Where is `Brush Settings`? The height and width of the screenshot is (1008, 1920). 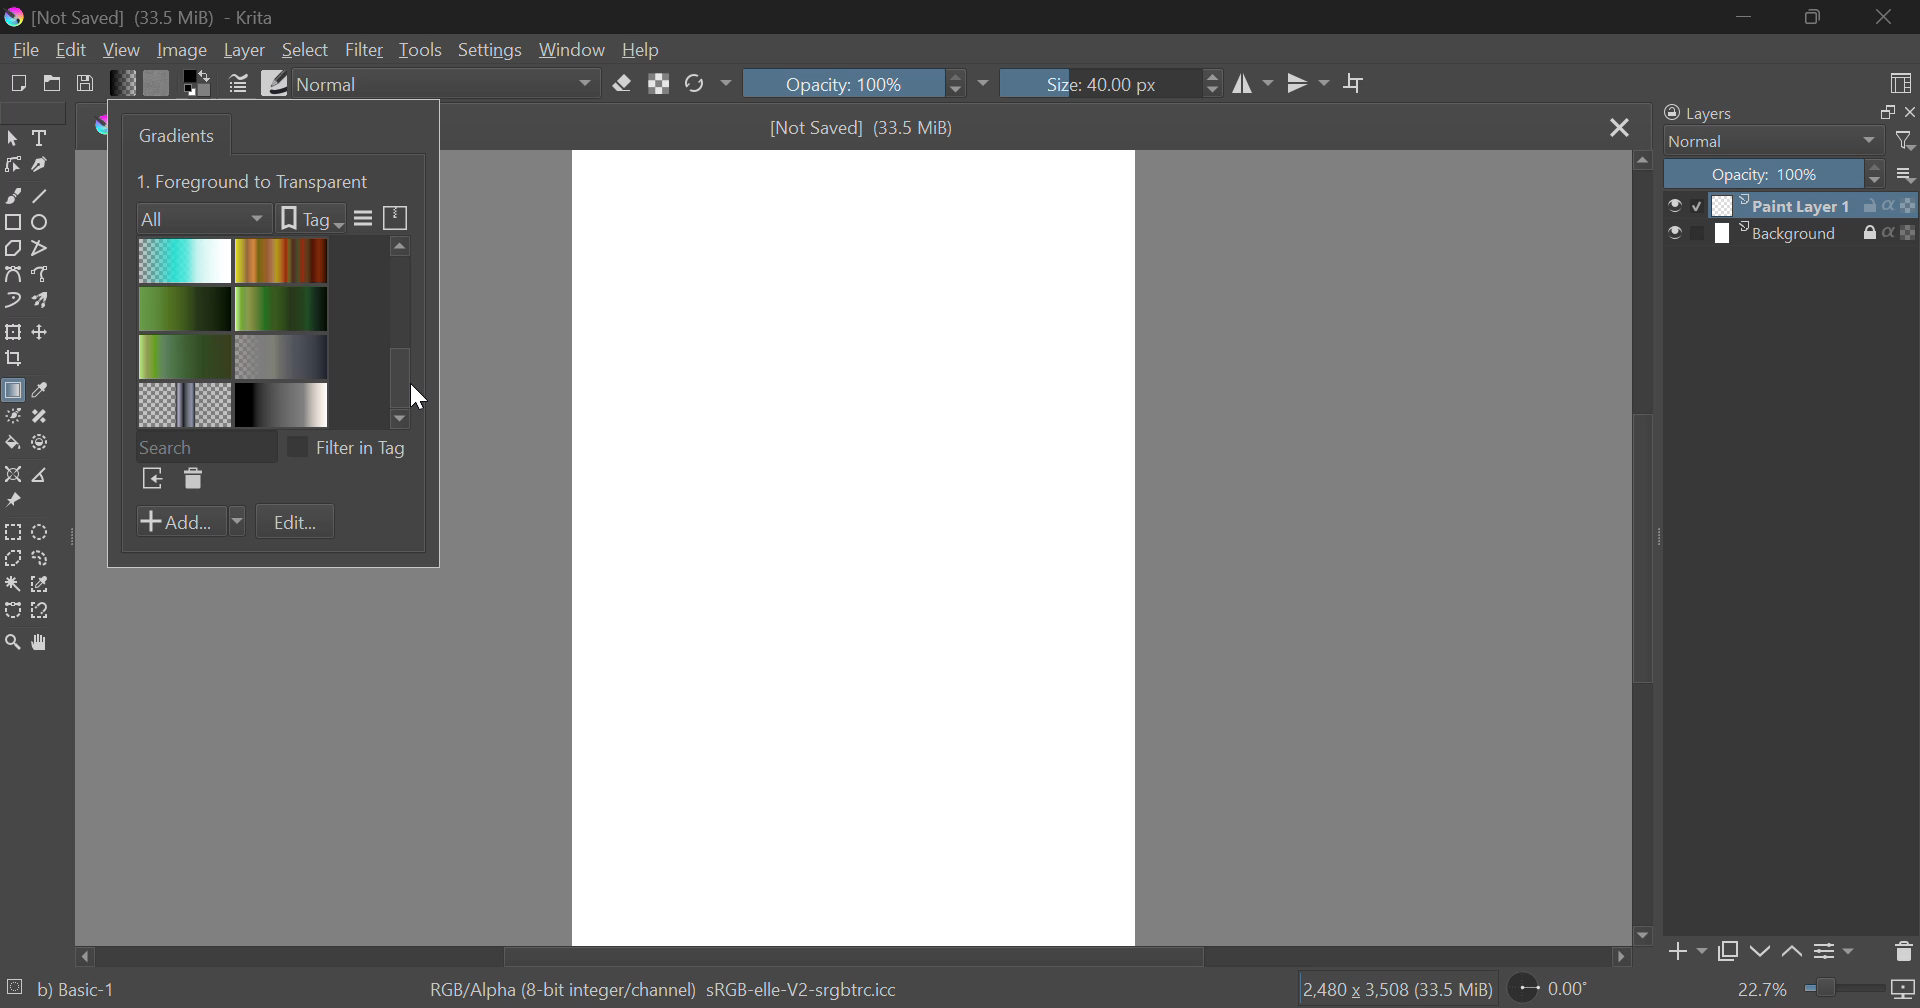
Brush Settings is located at coordinates (238, 82).